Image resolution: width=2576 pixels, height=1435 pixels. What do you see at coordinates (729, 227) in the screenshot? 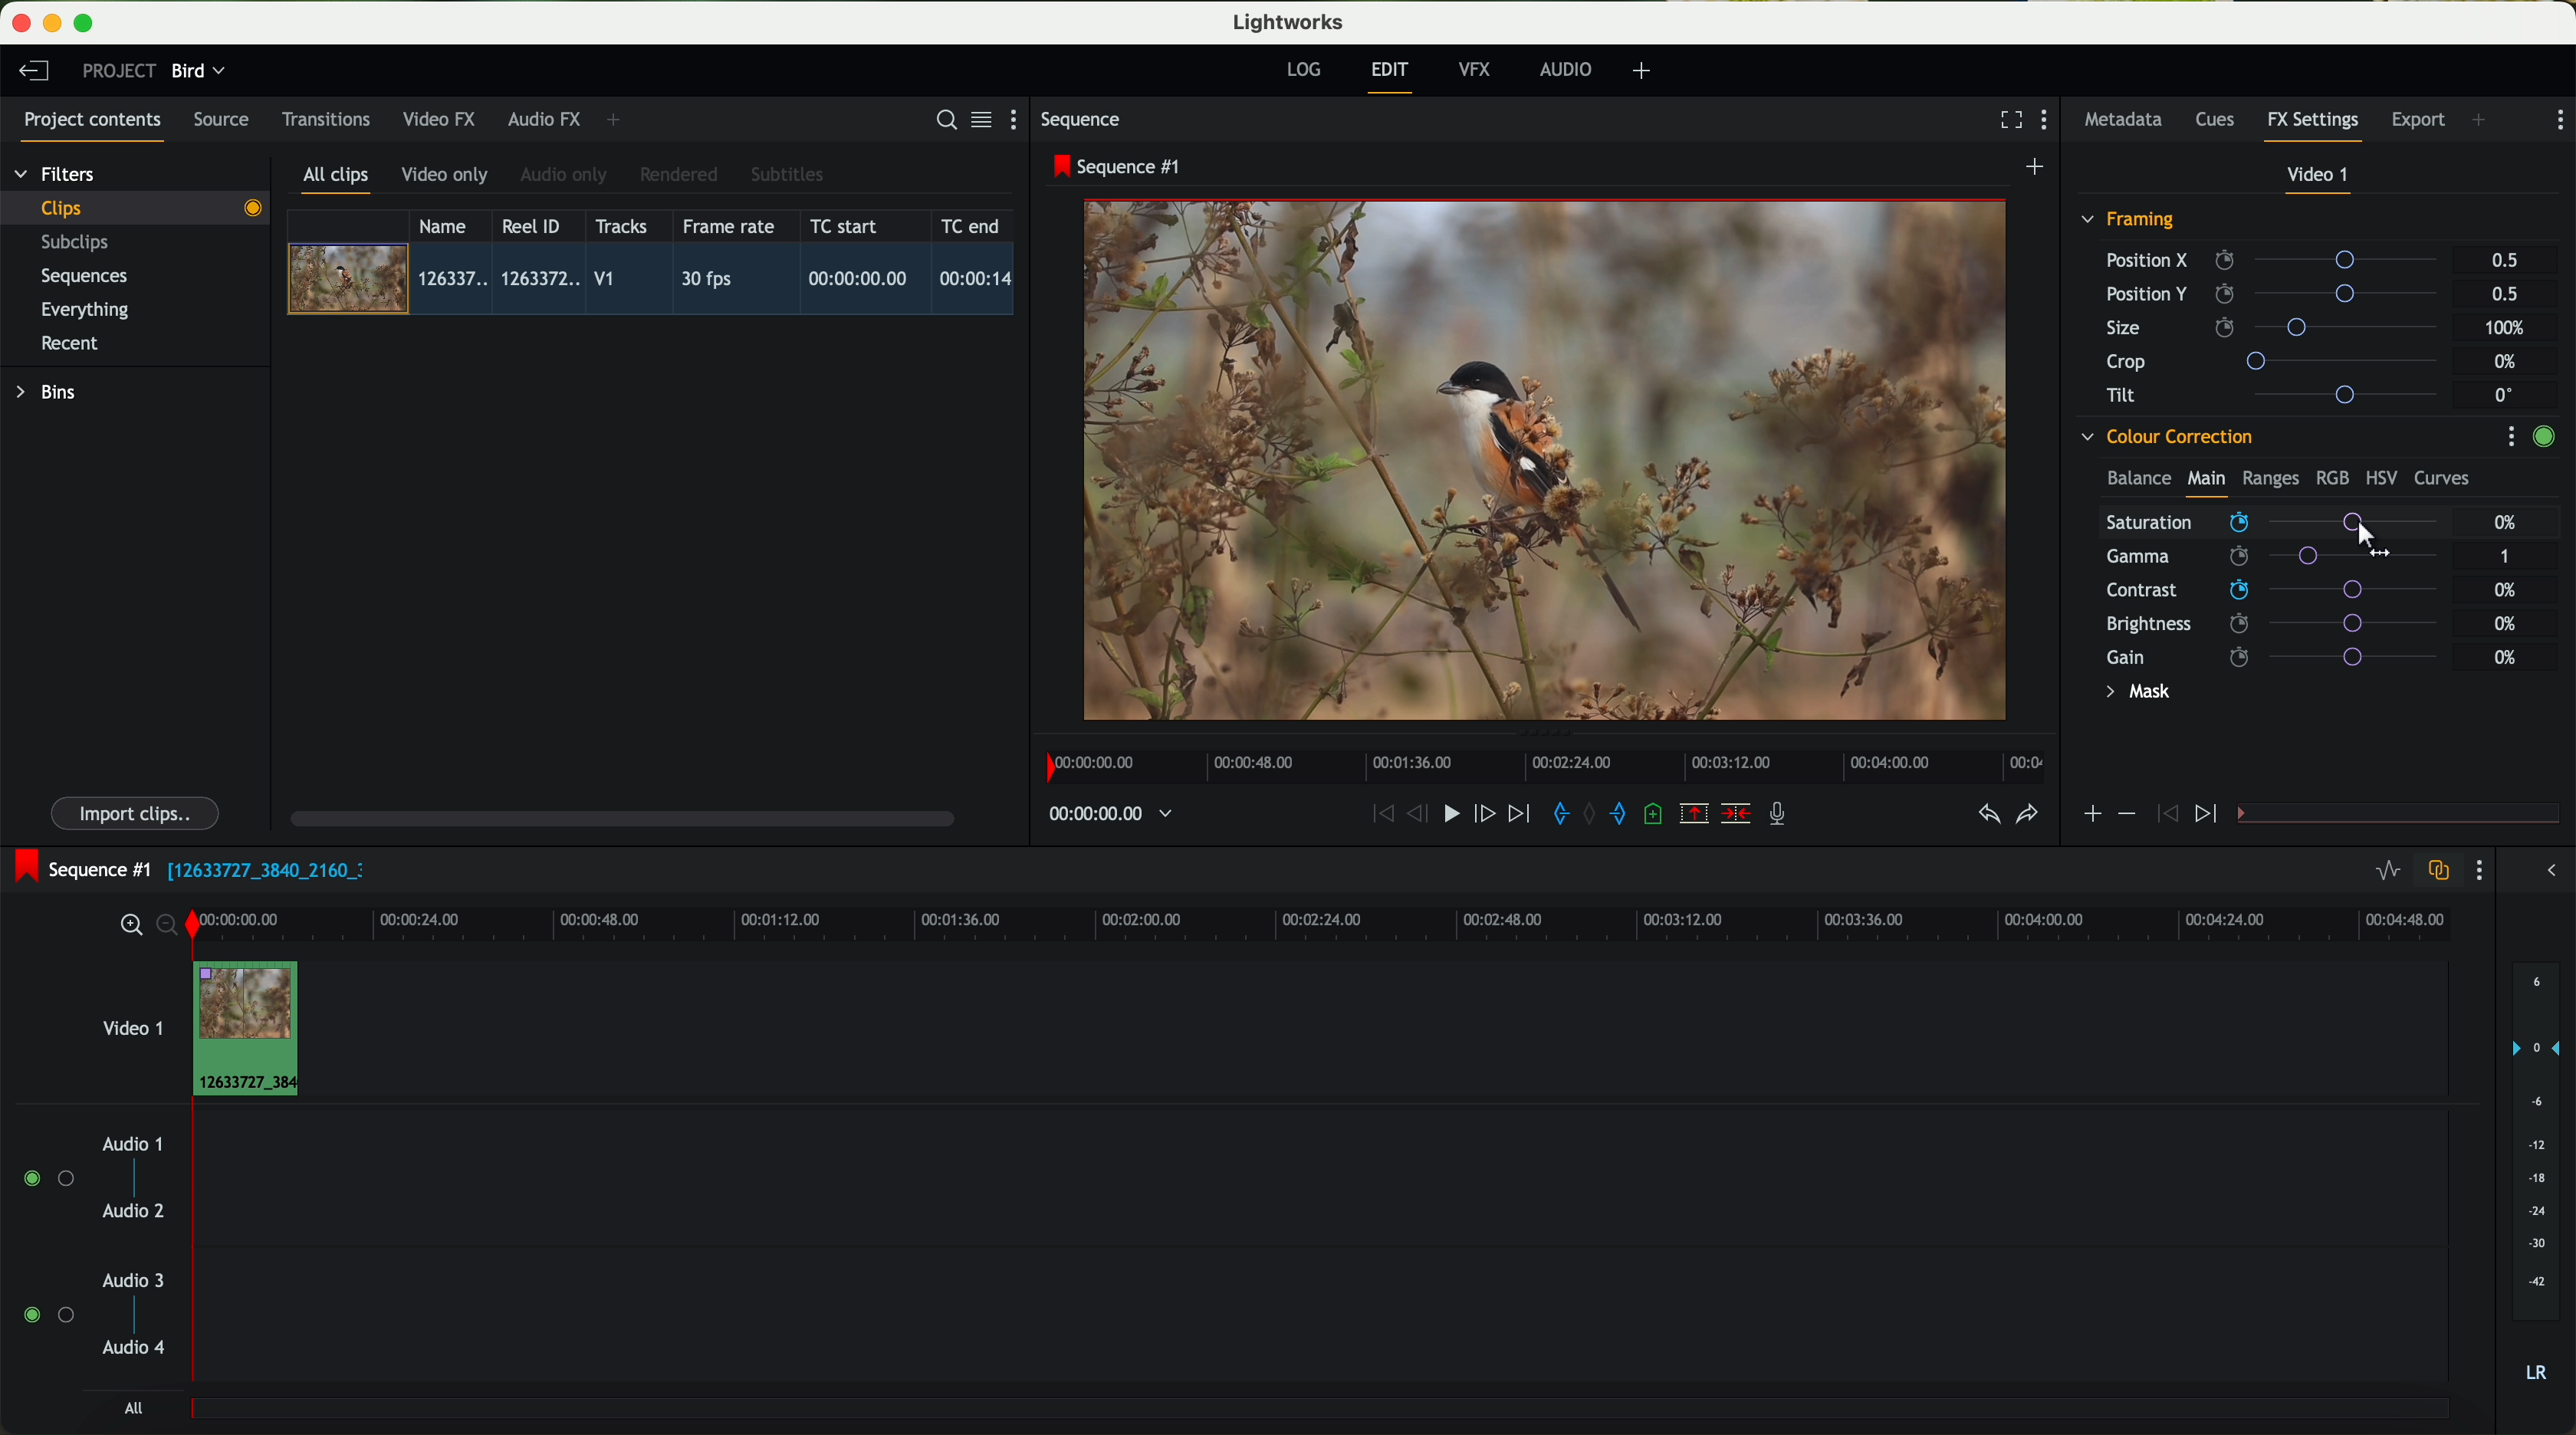
I see `frame rate` at bounding box center [729, 227].